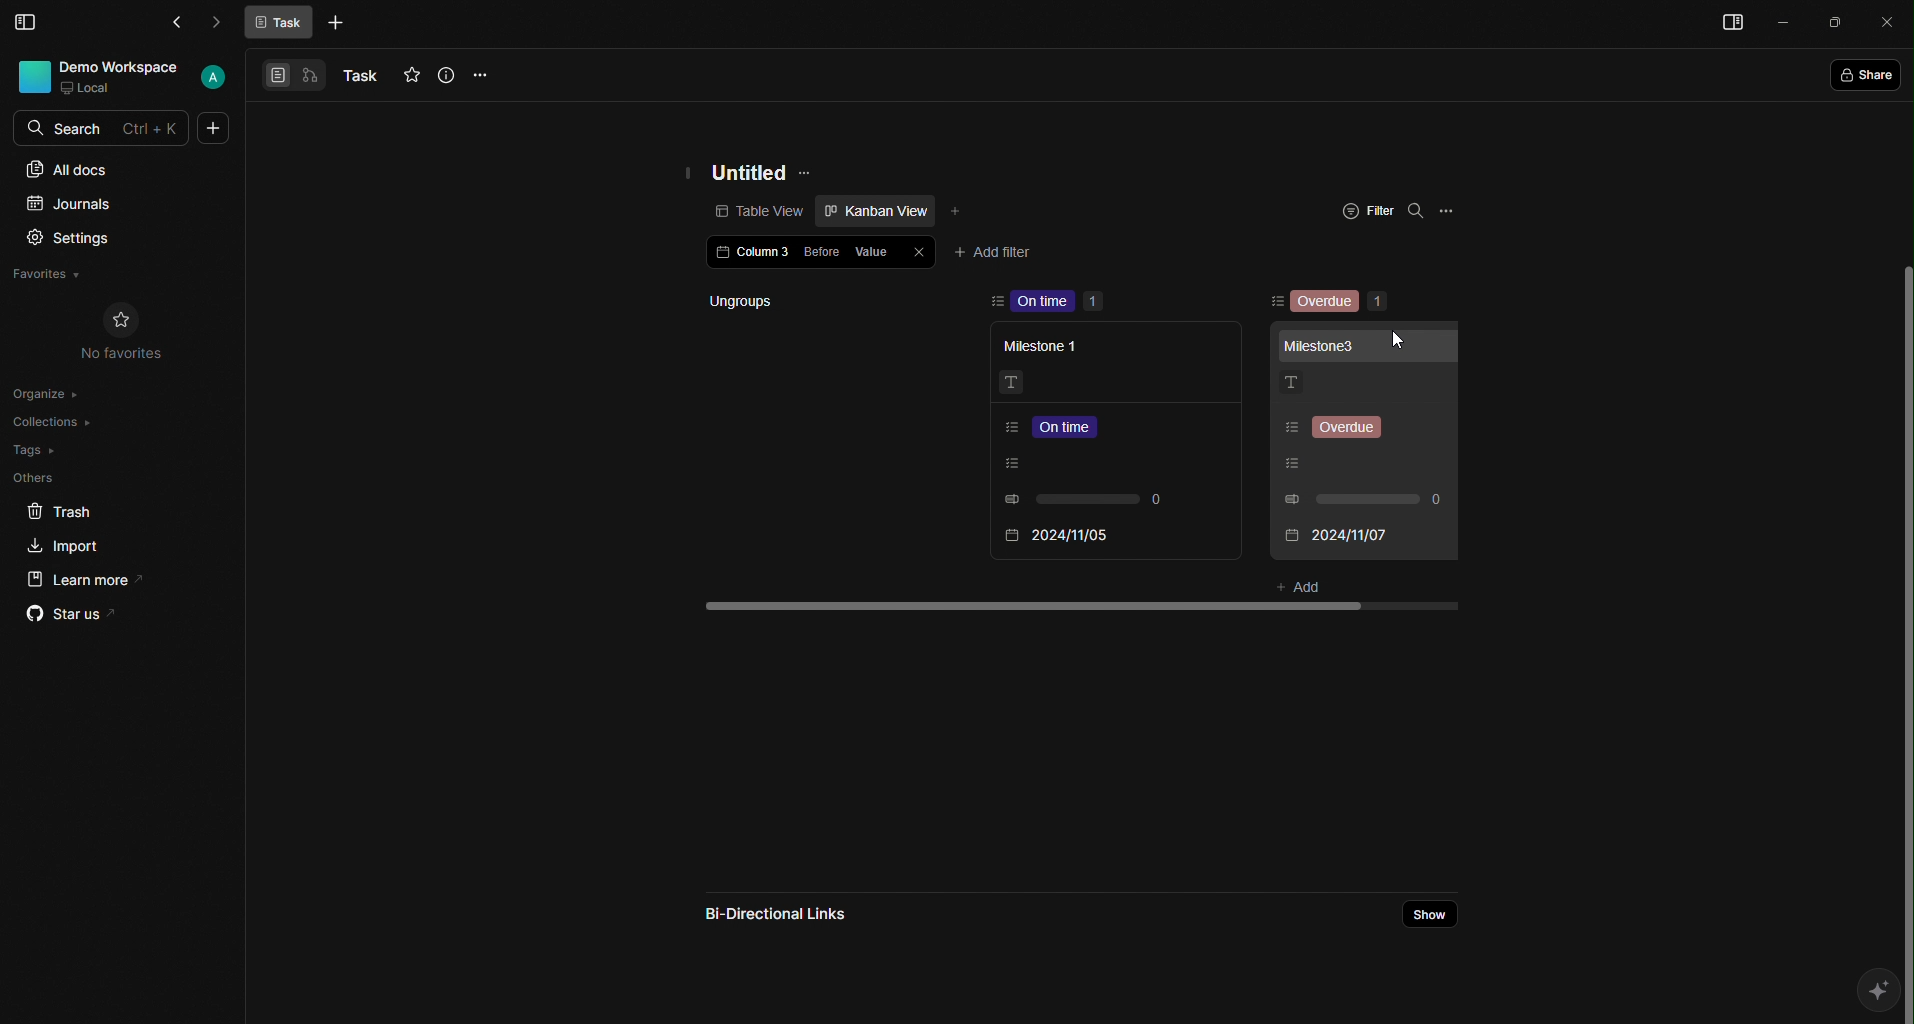 Image resolution: width=1914 pixels, height=1024 pixels. What do you see at coordinates (68, 171) in the screenshot?
I see `All docs` at bounding box center [68, 171].